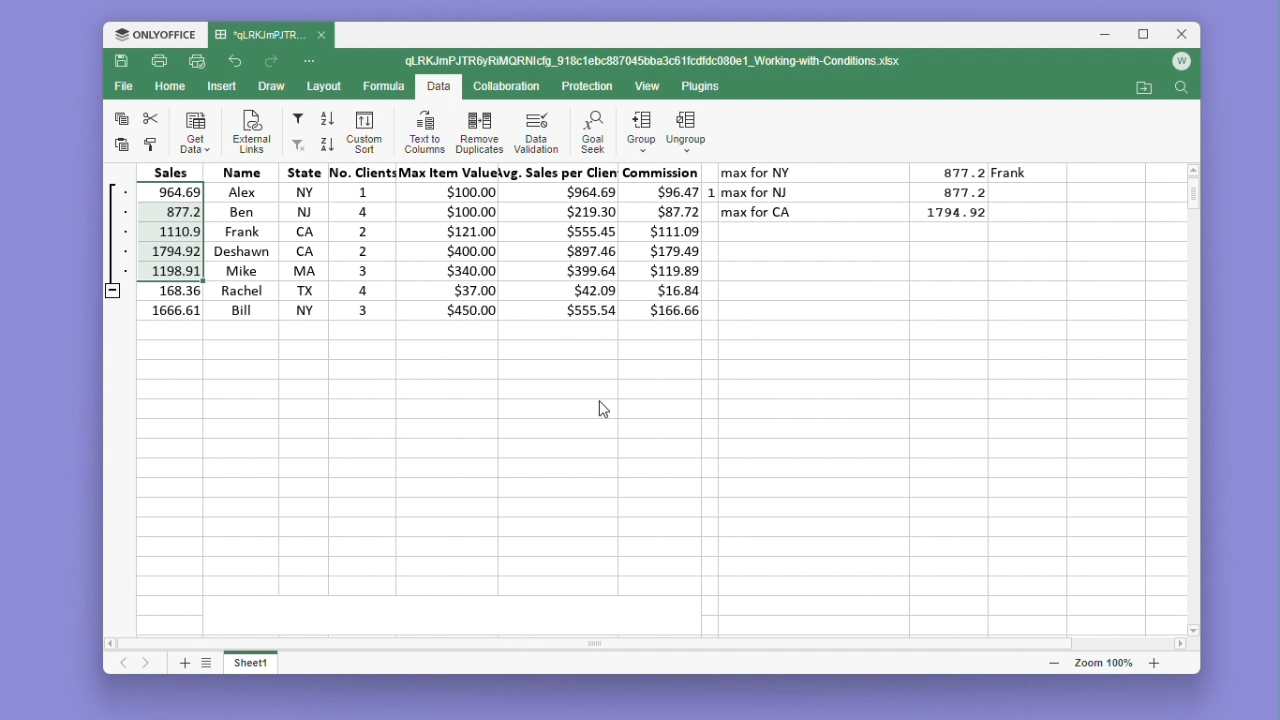 The height and width of the screenshot is (720, 1280). Describe the element at coordinates (112, 241) in the screenshot. I see `grouped rows` at that location.